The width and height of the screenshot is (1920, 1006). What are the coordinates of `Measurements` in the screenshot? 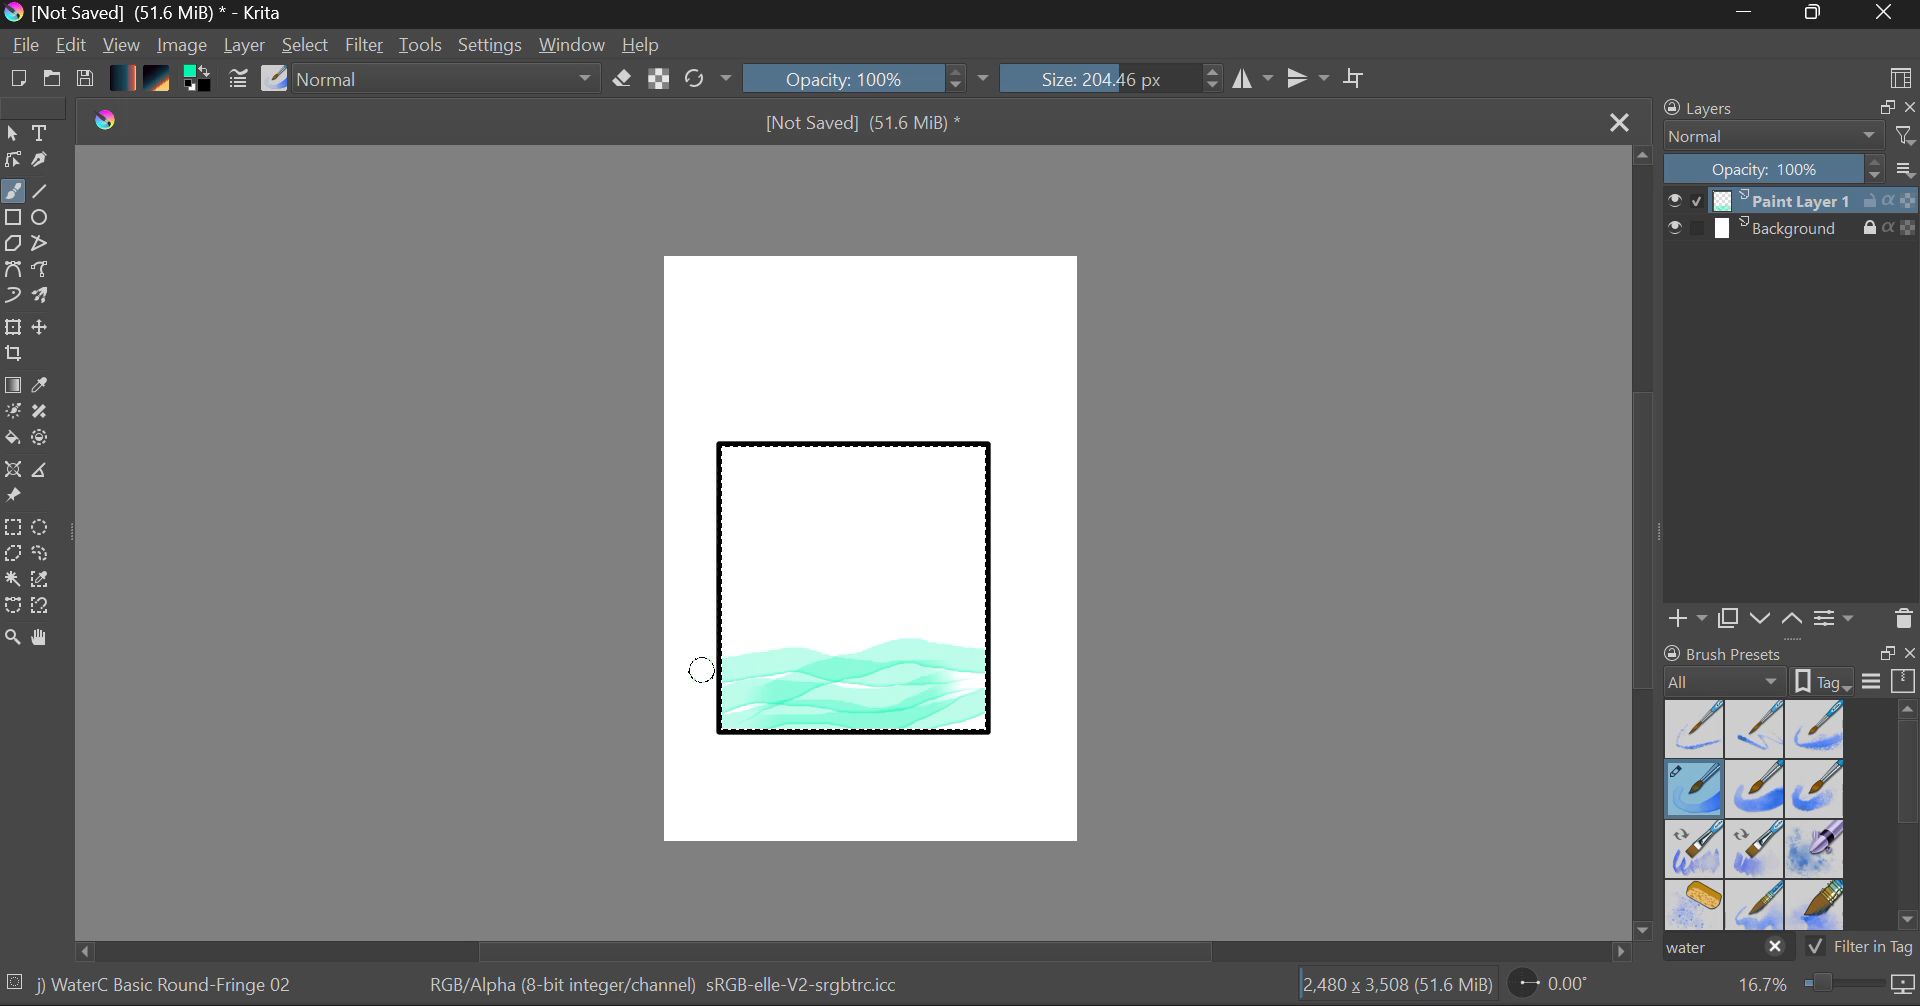 It's located at (43, 473).